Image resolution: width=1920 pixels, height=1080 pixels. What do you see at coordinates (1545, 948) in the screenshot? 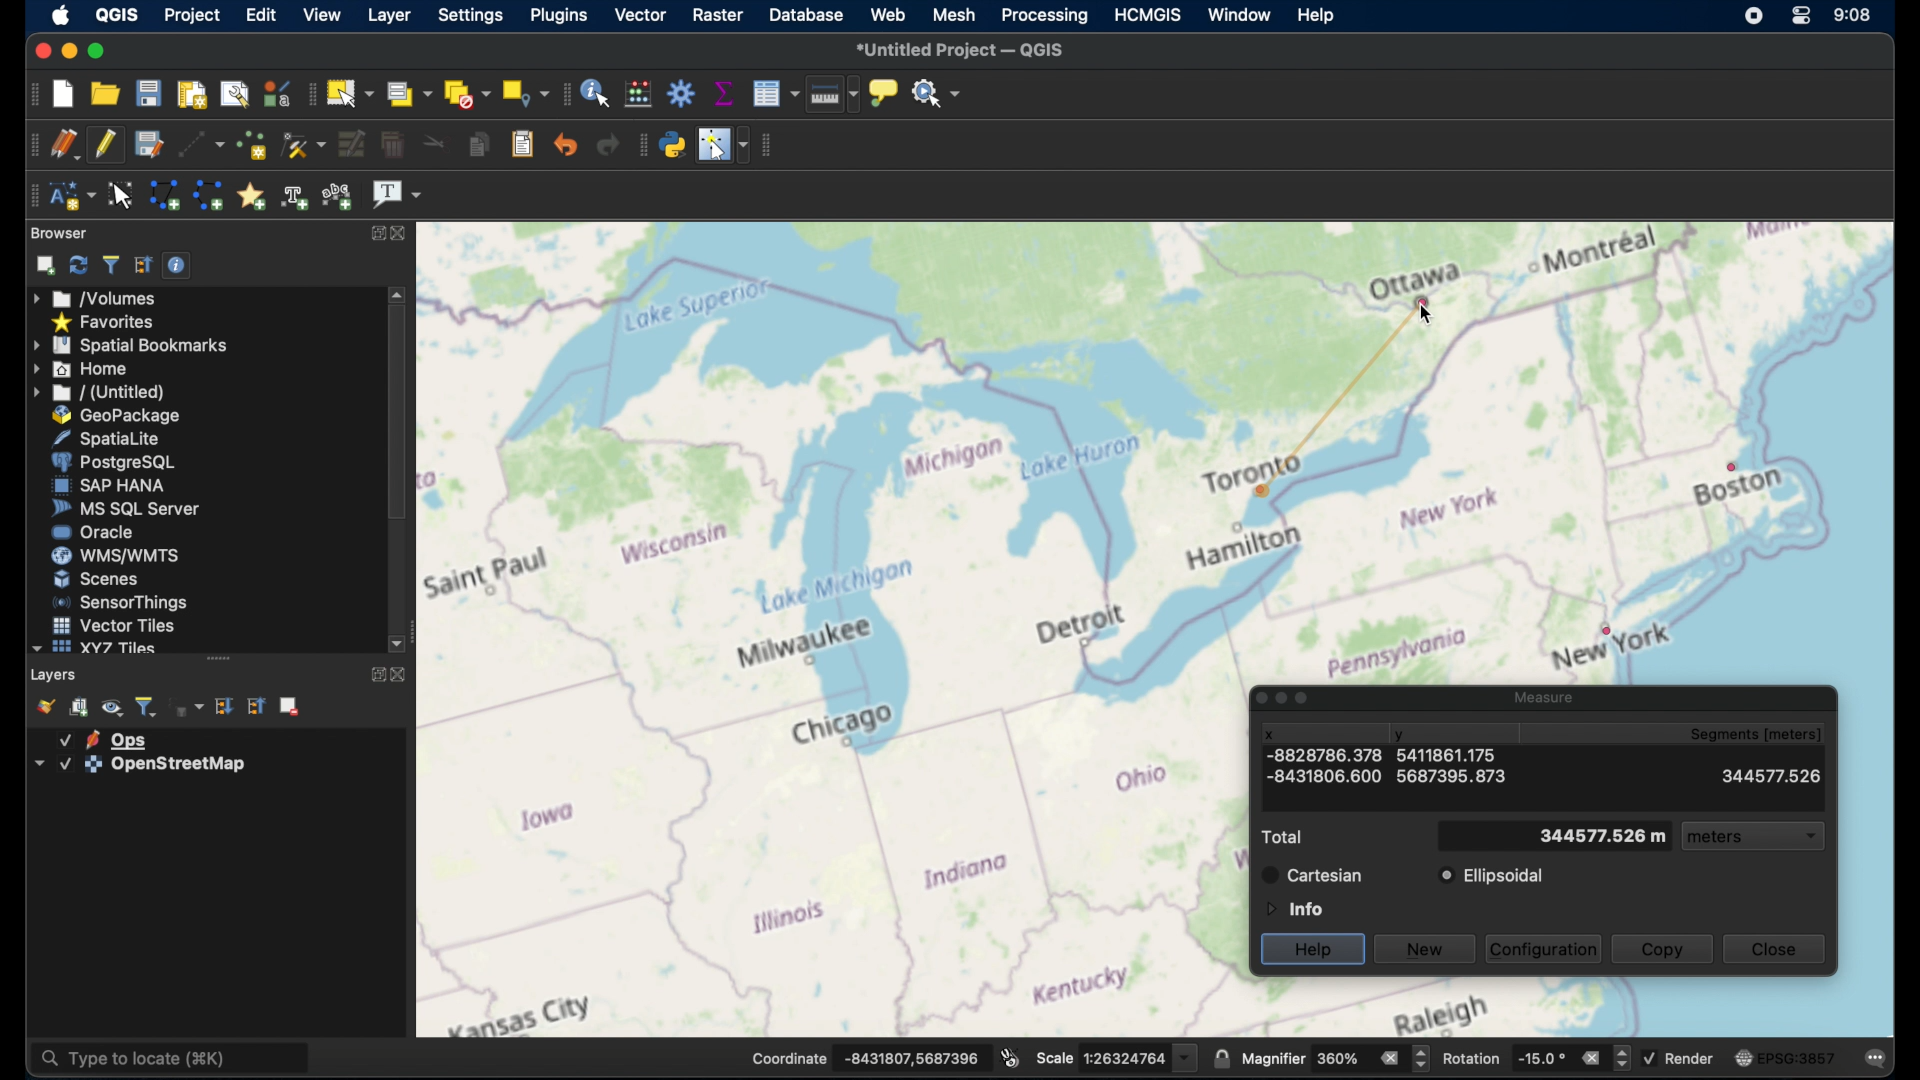
I see `configuration` at bounding box center [1545, 948].